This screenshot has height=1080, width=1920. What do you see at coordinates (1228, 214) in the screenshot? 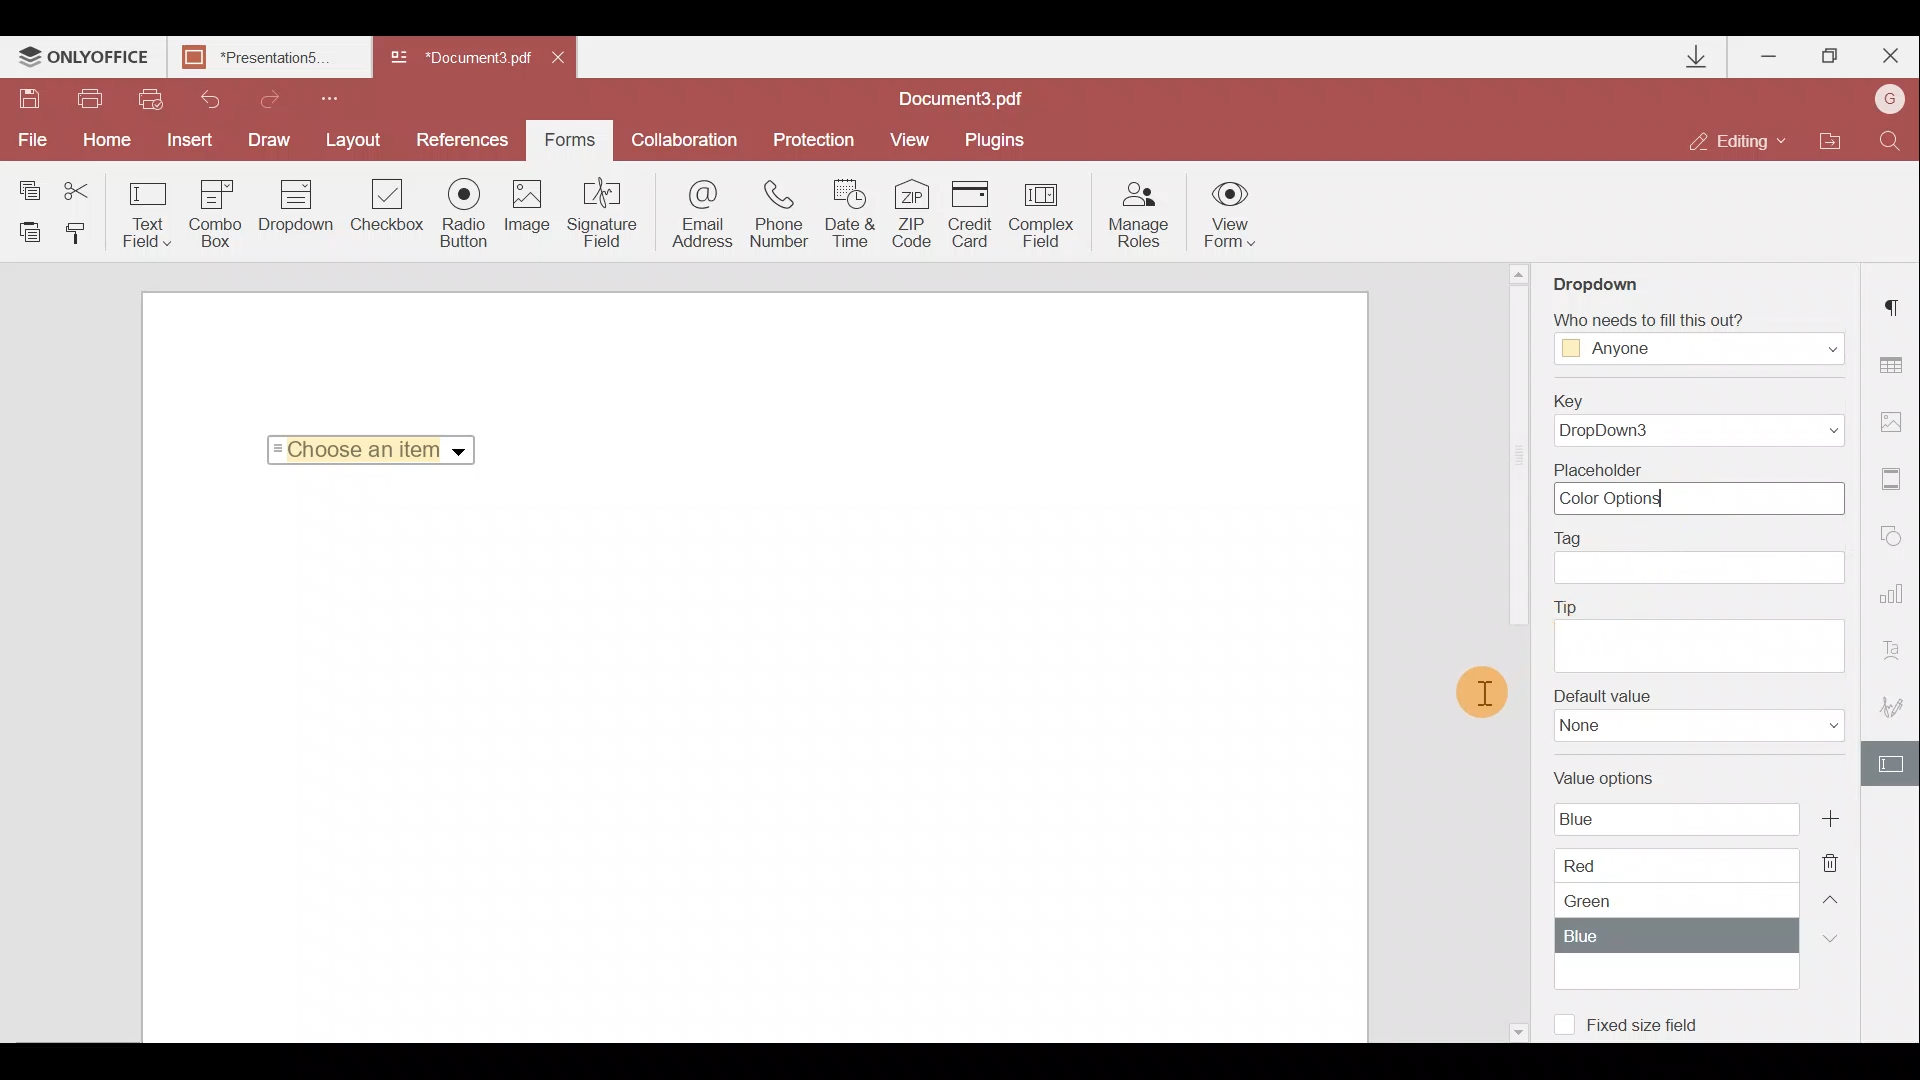
I see `View form` at bounding box center [1228, 214].